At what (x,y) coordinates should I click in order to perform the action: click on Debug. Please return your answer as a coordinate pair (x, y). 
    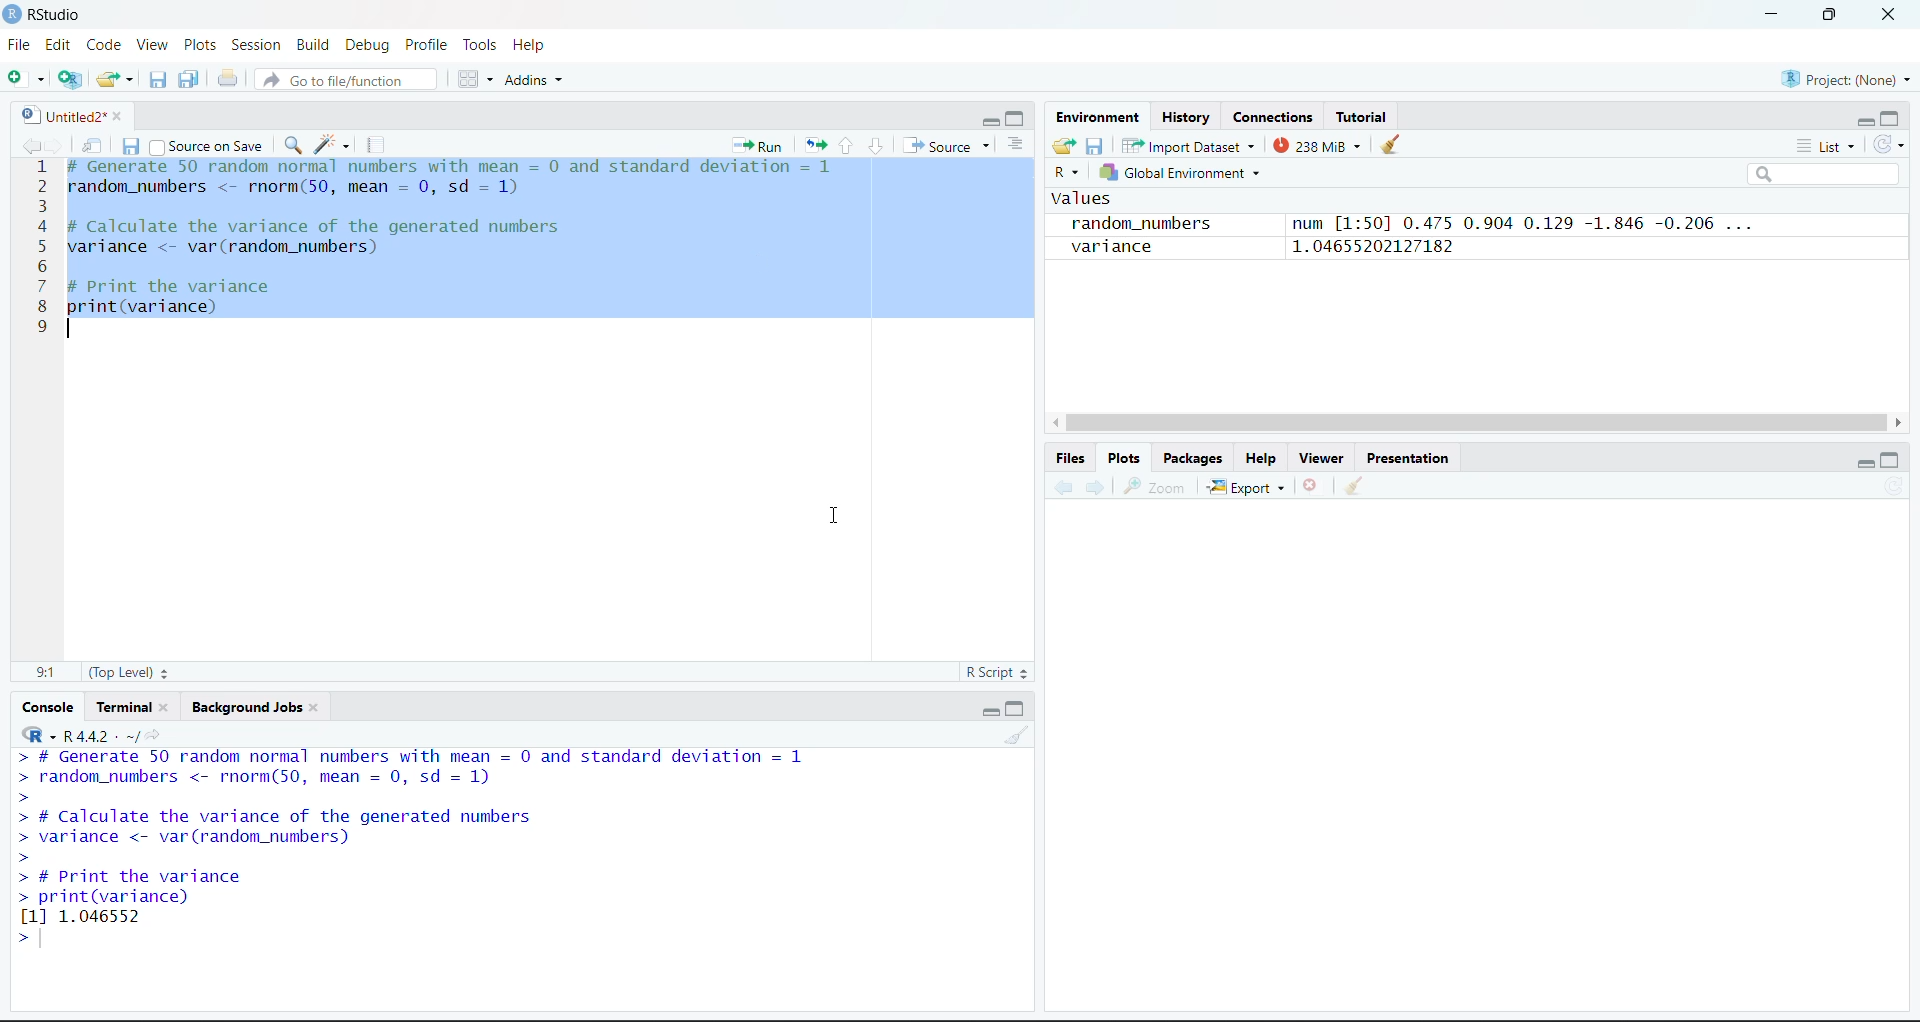
    Looking at the image, I should click on (371, 45).